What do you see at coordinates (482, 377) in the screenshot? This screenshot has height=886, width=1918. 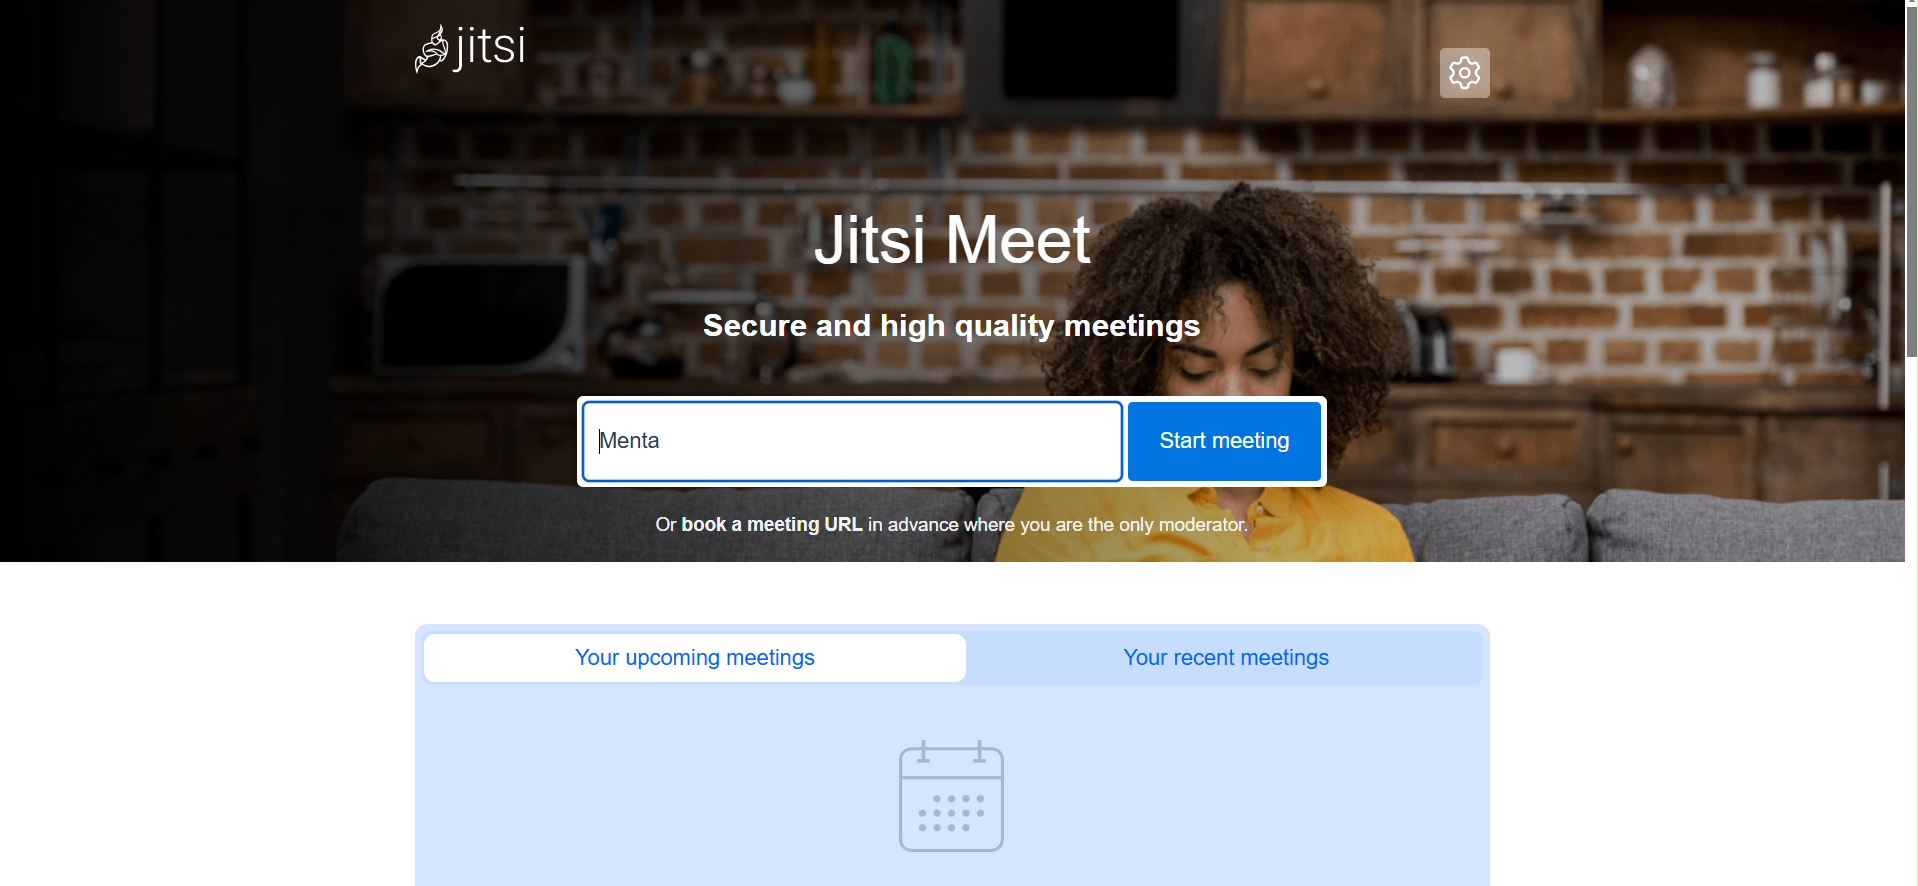 I see `background image` at bounding box center [482, 377].